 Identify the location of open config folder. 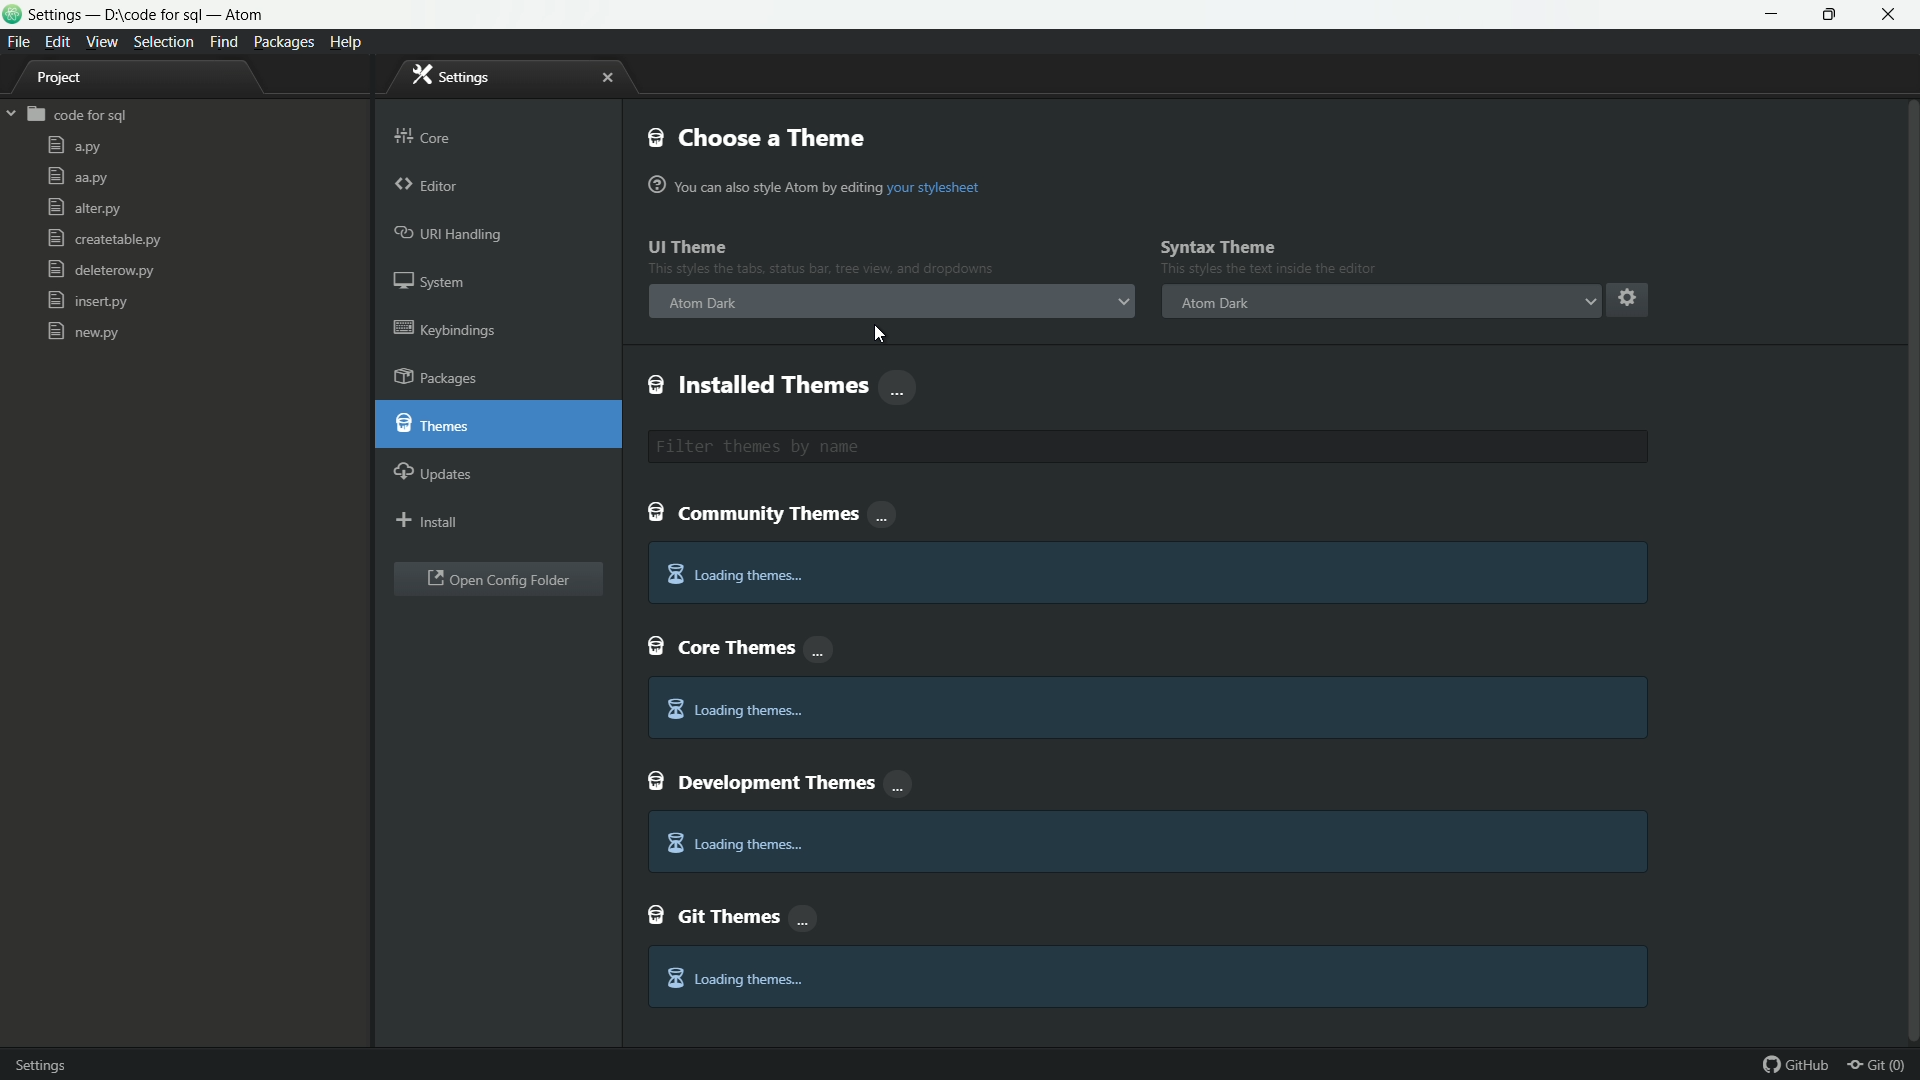
(498, 580).